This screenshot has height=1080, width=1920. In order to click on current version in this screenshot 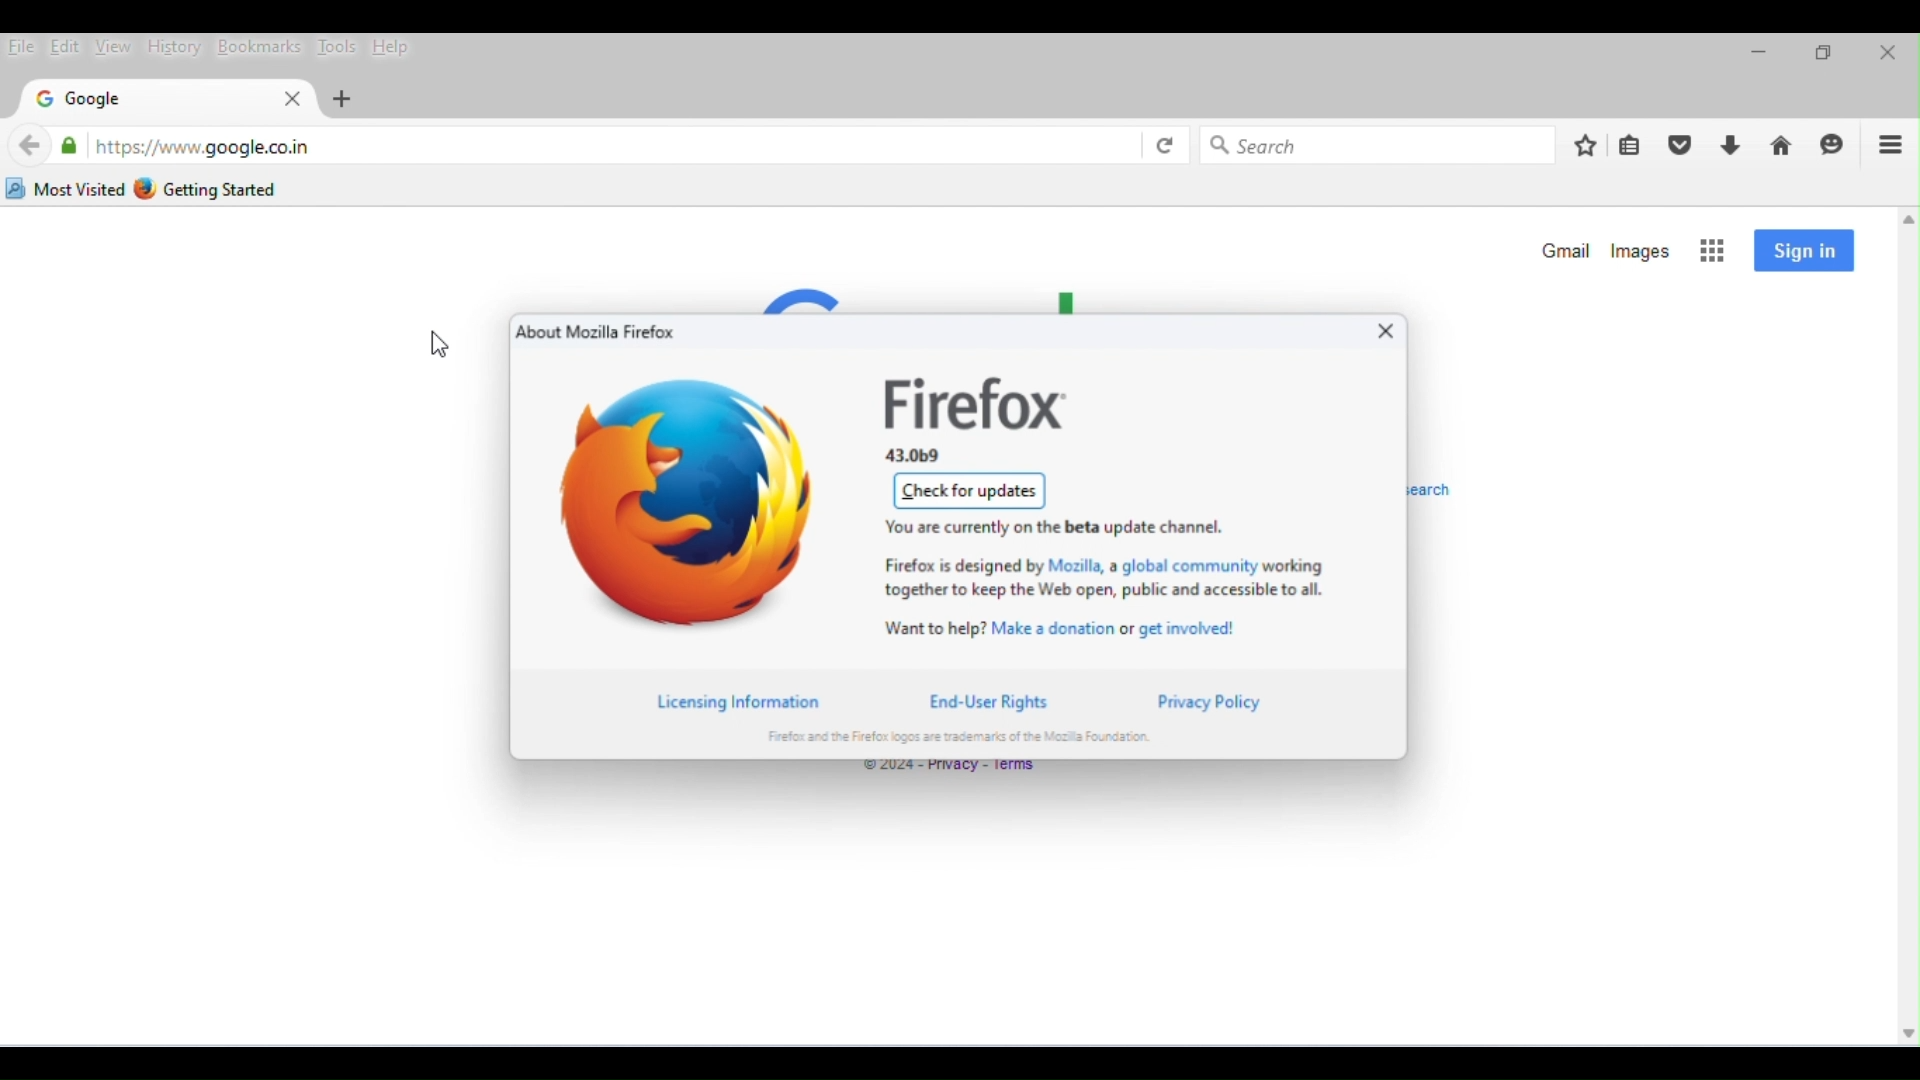, I will do `click(917, 457)`.